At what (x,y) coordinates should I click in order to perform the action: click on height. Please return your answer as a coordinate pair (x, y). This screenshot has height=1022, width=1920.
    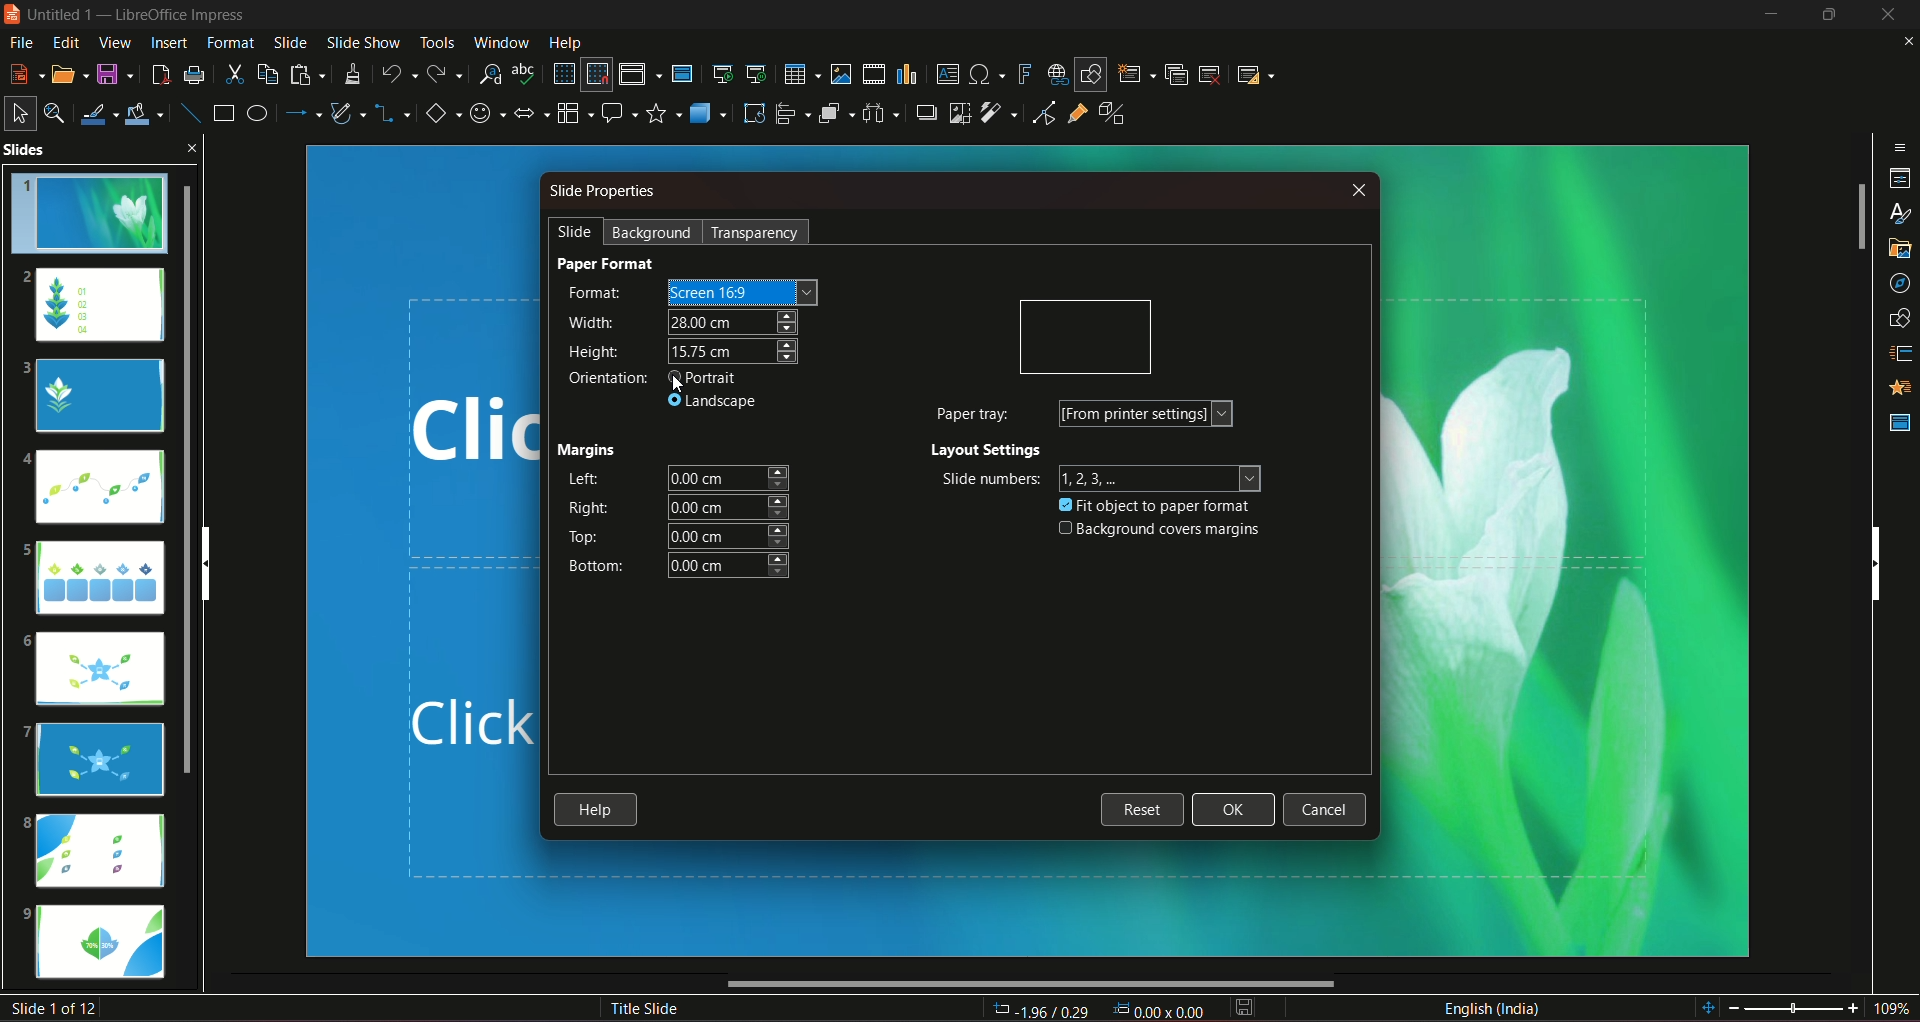
    Looking at the image, I should click on (596, 353).